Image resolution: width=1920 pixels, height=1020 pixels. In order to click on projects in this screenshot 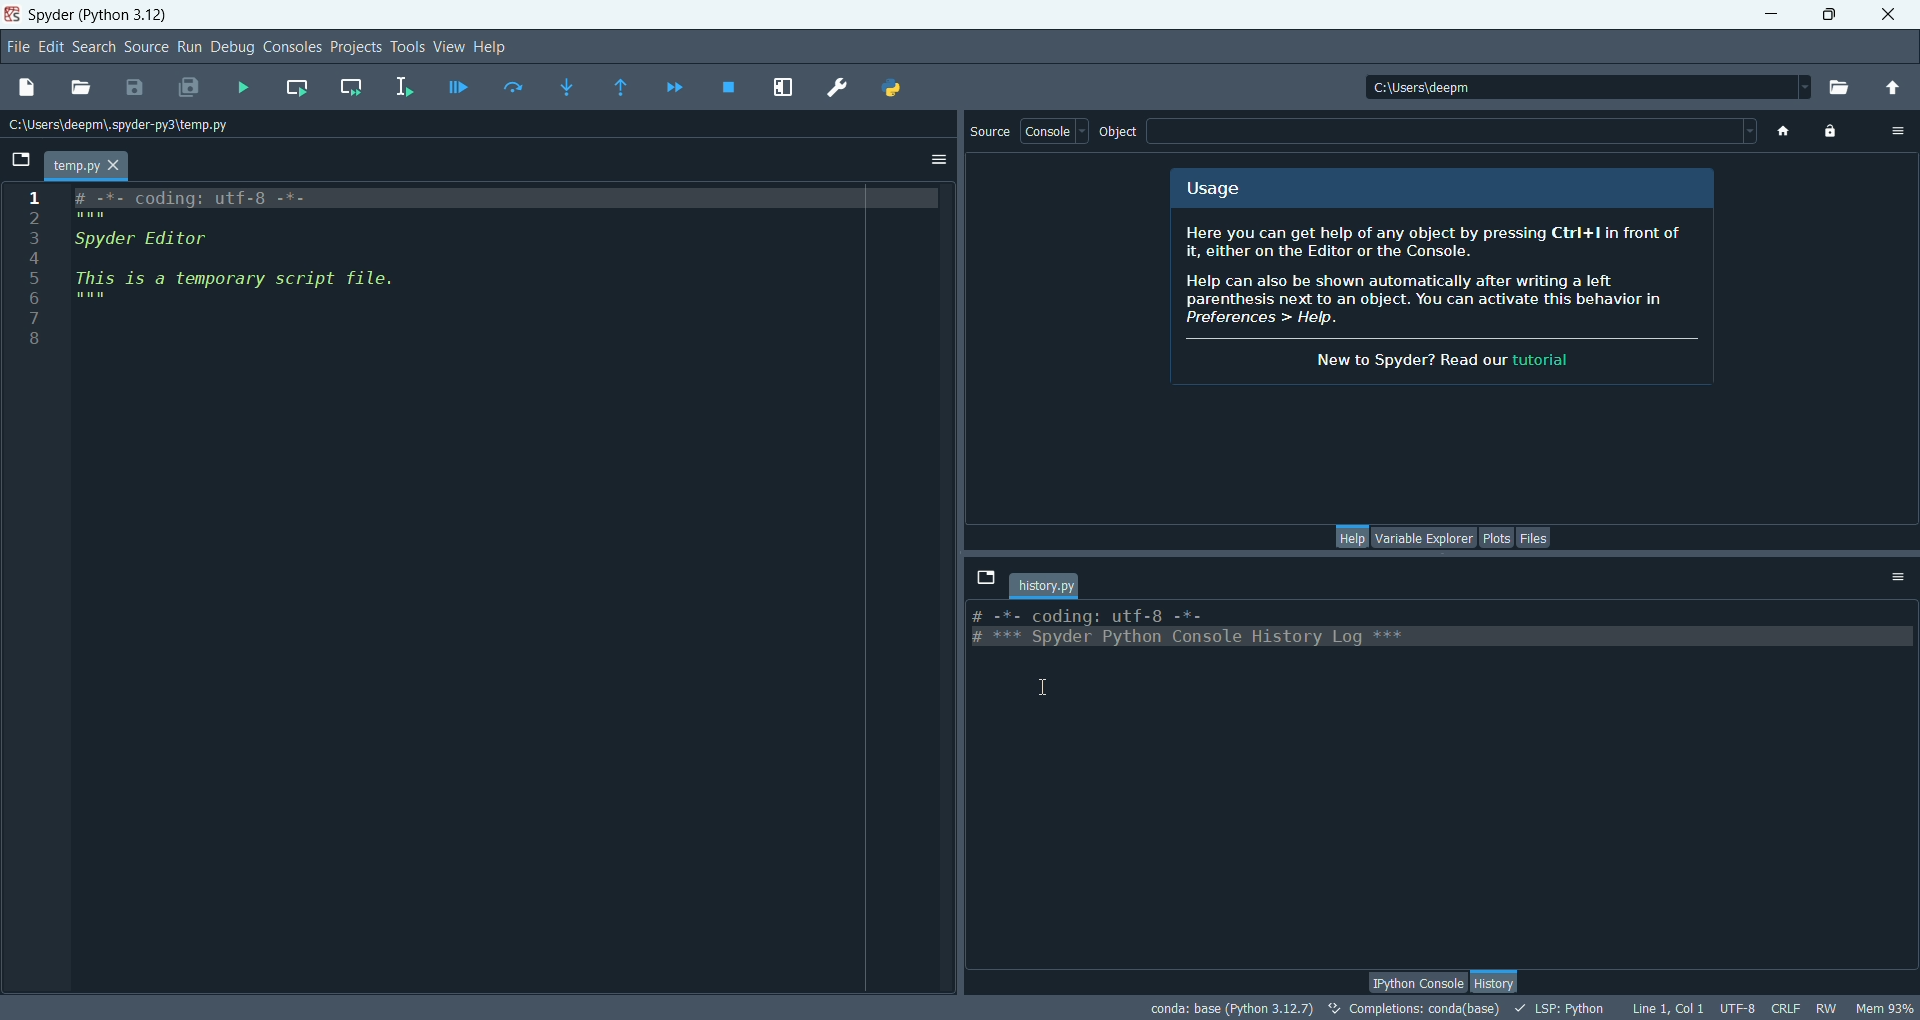, I will do `click(355, 47)`.